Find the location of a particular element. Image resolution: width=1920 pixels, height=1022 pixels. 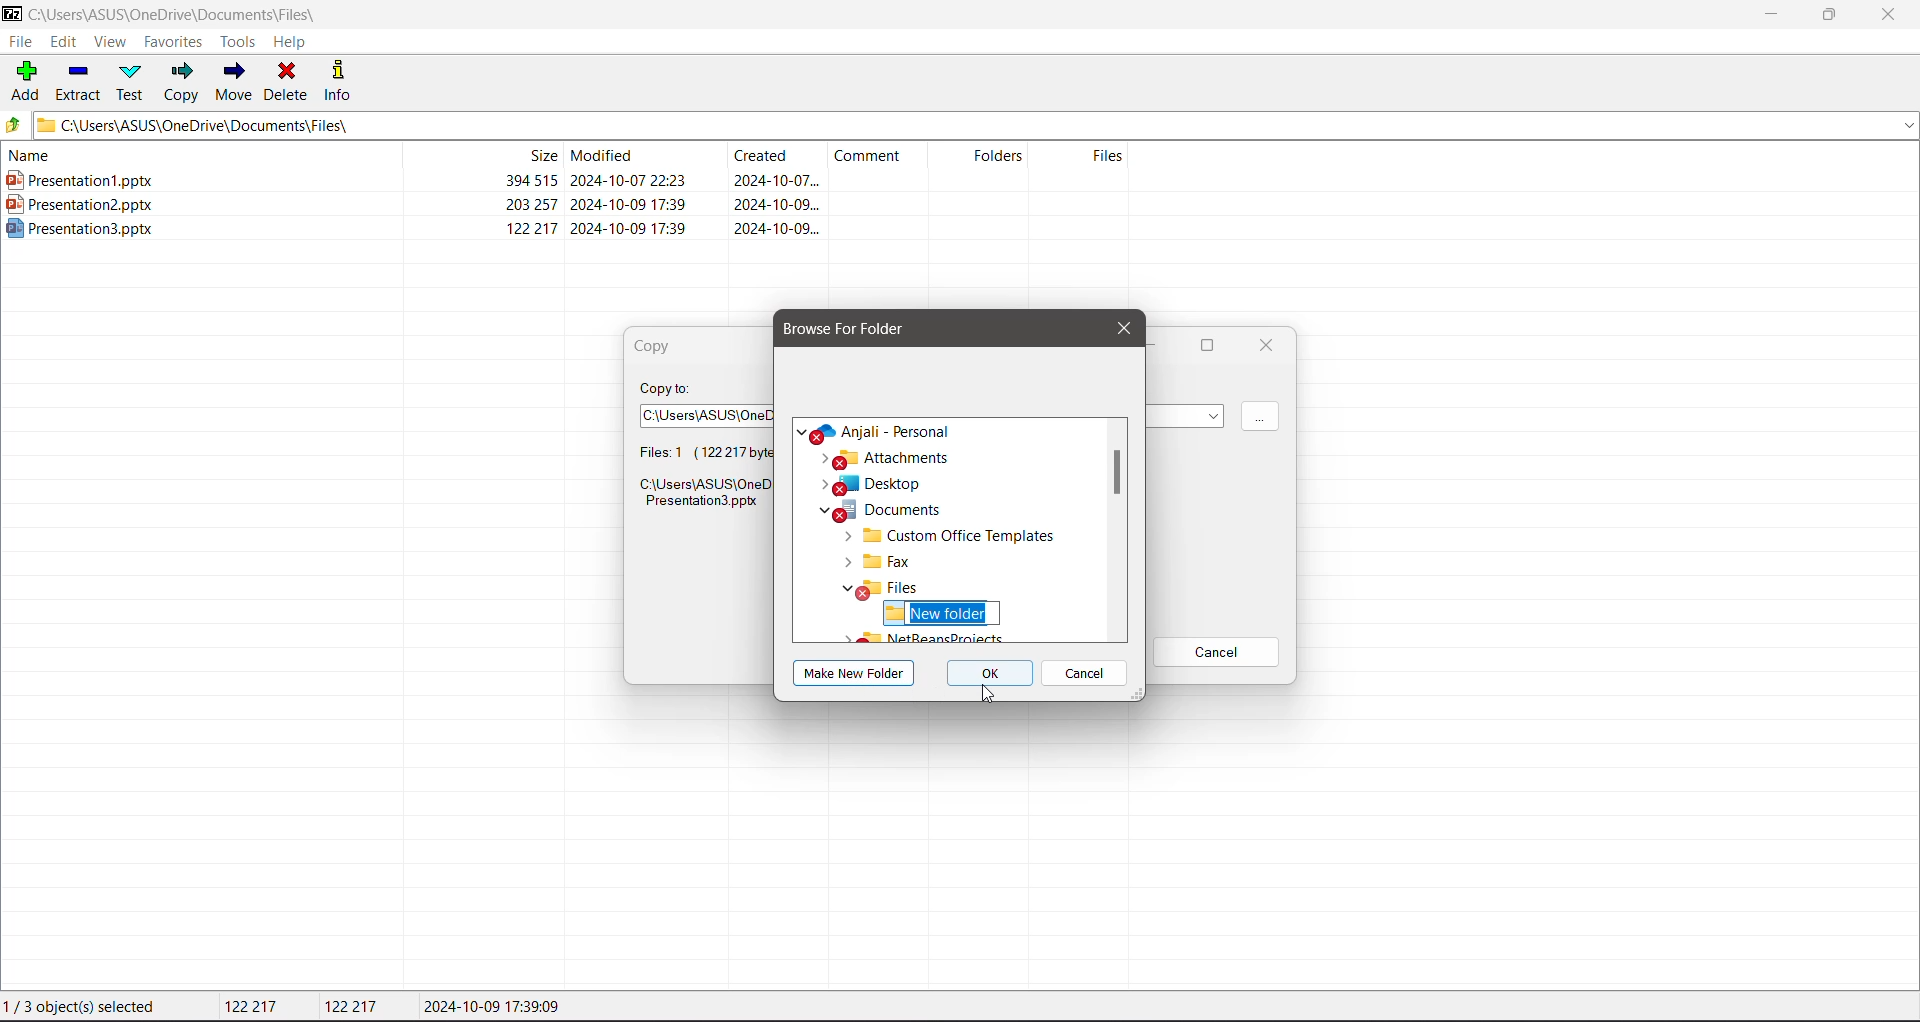

Help is located at coordinates (292, 43).